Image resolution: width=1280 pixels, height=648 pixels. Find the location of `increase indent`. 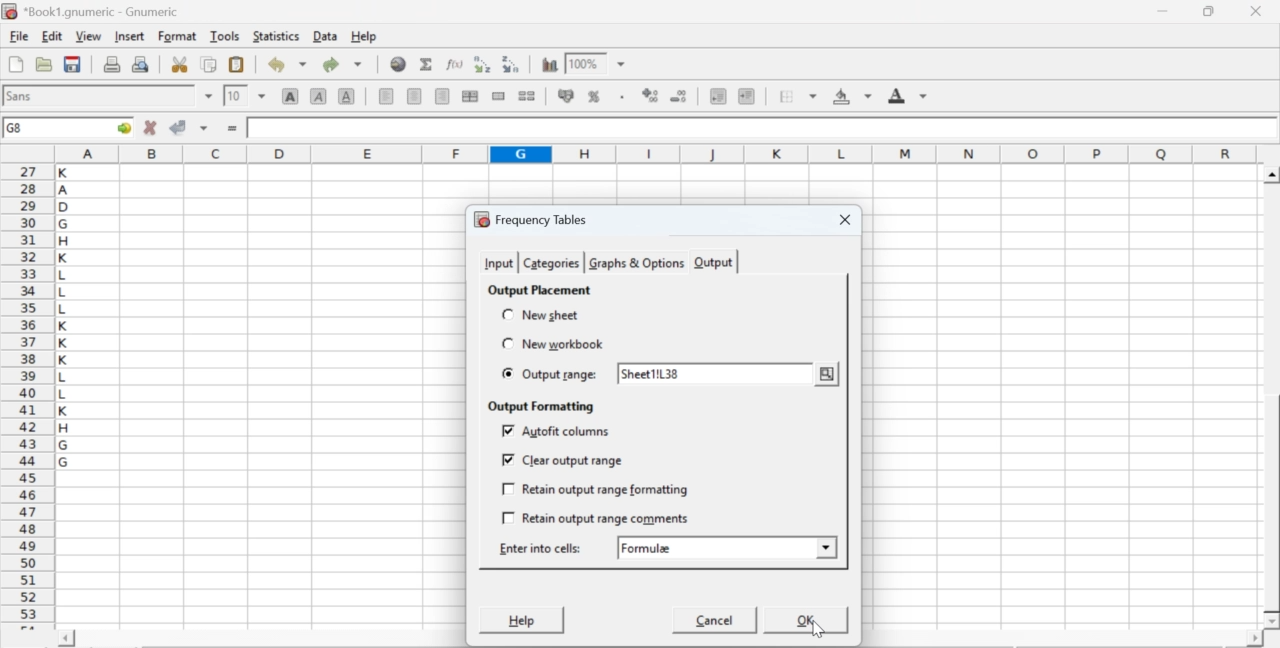

increase indent is located at coordinates (746, 97).